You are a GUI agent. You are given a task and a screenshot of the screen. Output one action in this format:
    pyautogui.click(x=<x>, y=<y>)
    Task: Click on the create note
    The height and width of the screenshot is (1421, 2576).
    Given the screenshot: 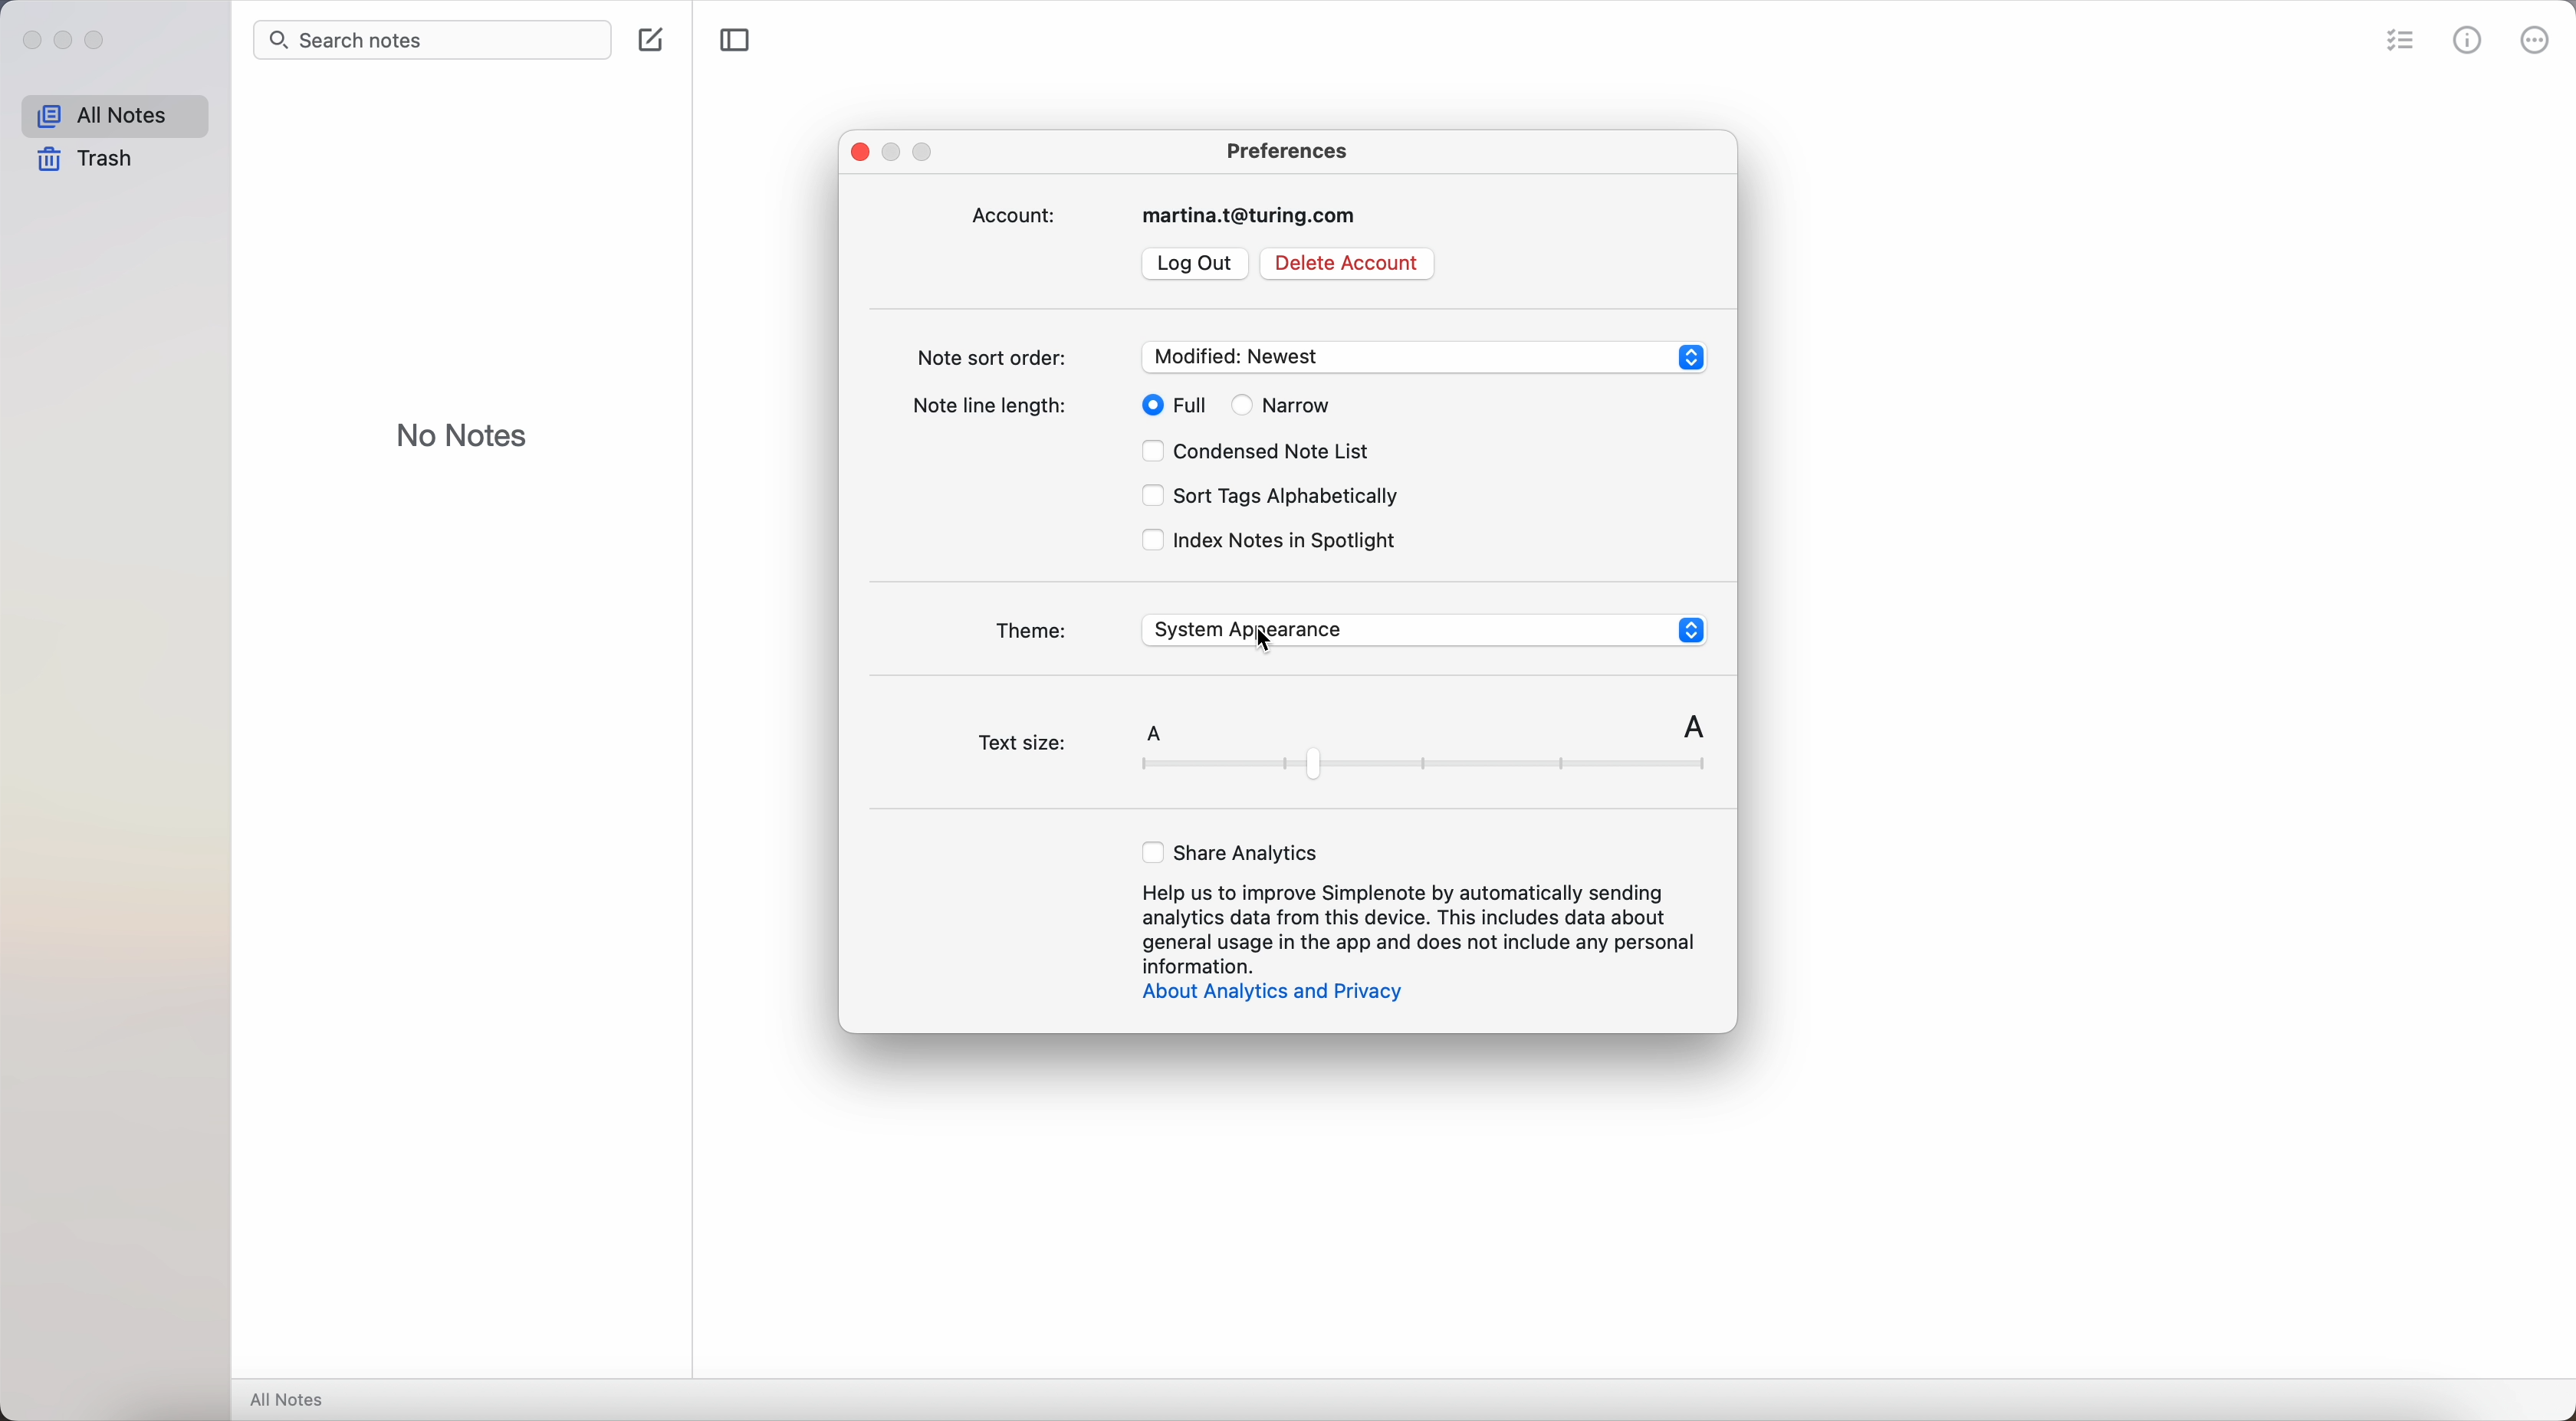 What is the action you would take?
    pyautogui.click(x=651, y=38)
    